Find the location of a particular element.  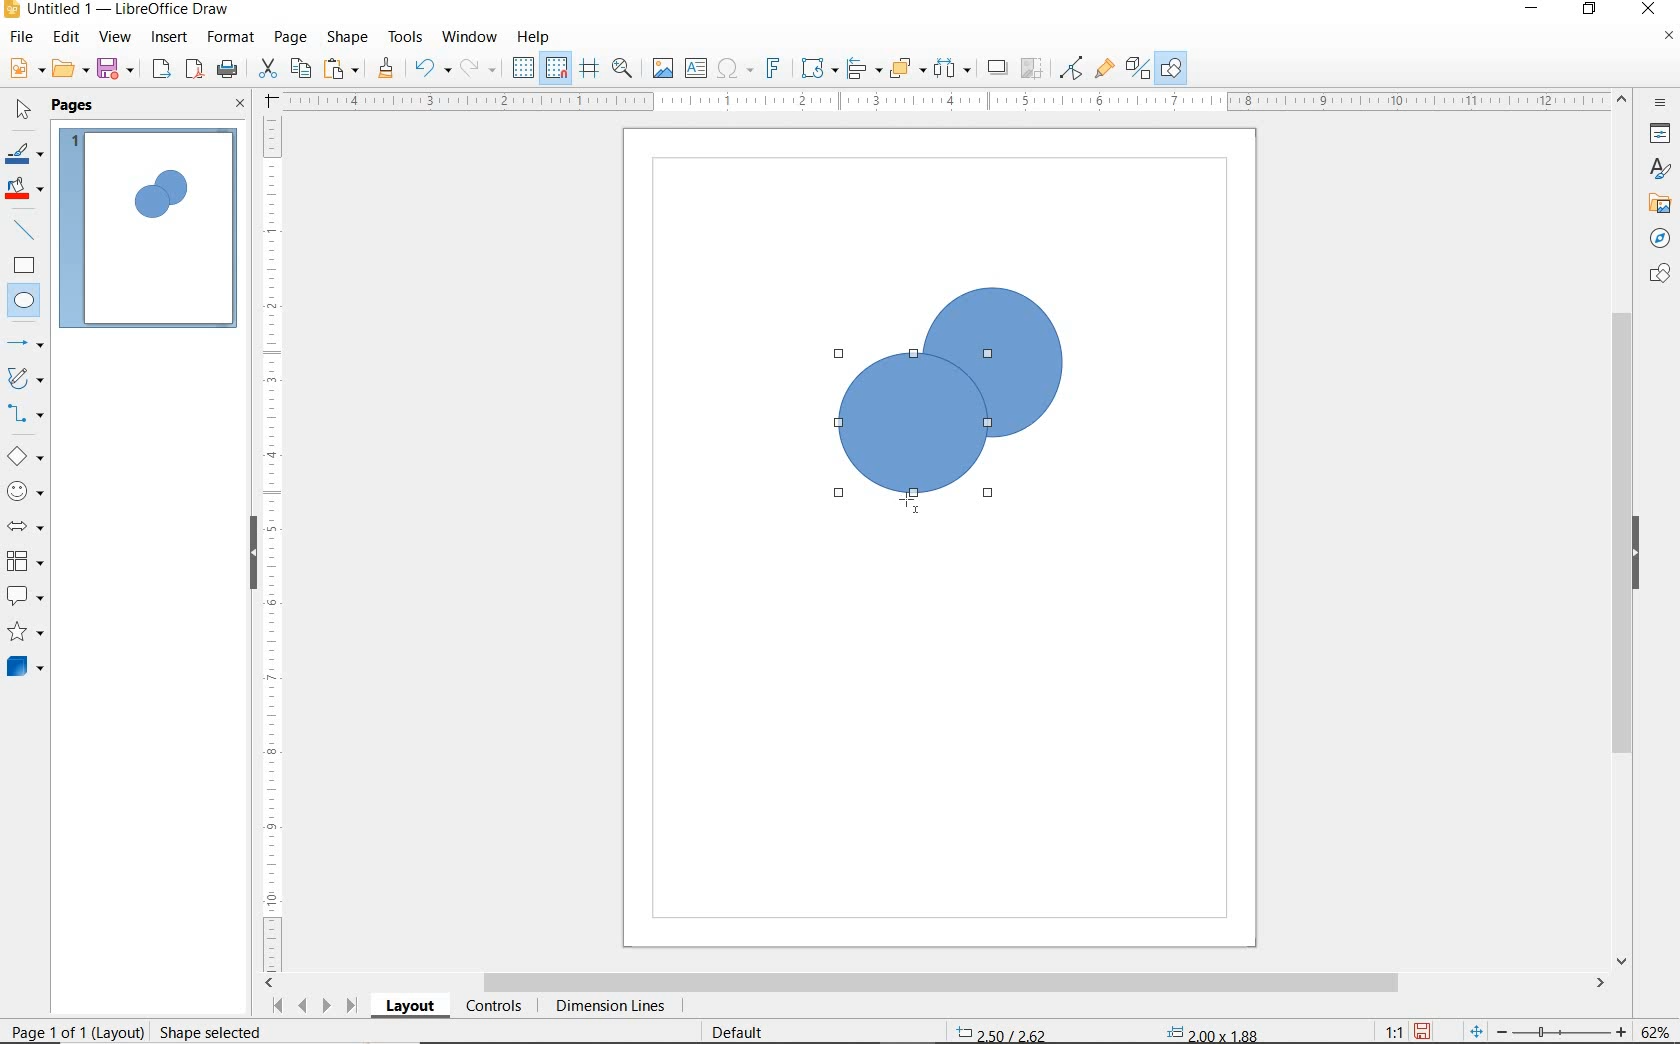

PAGE is located at coordinates (290, 37).